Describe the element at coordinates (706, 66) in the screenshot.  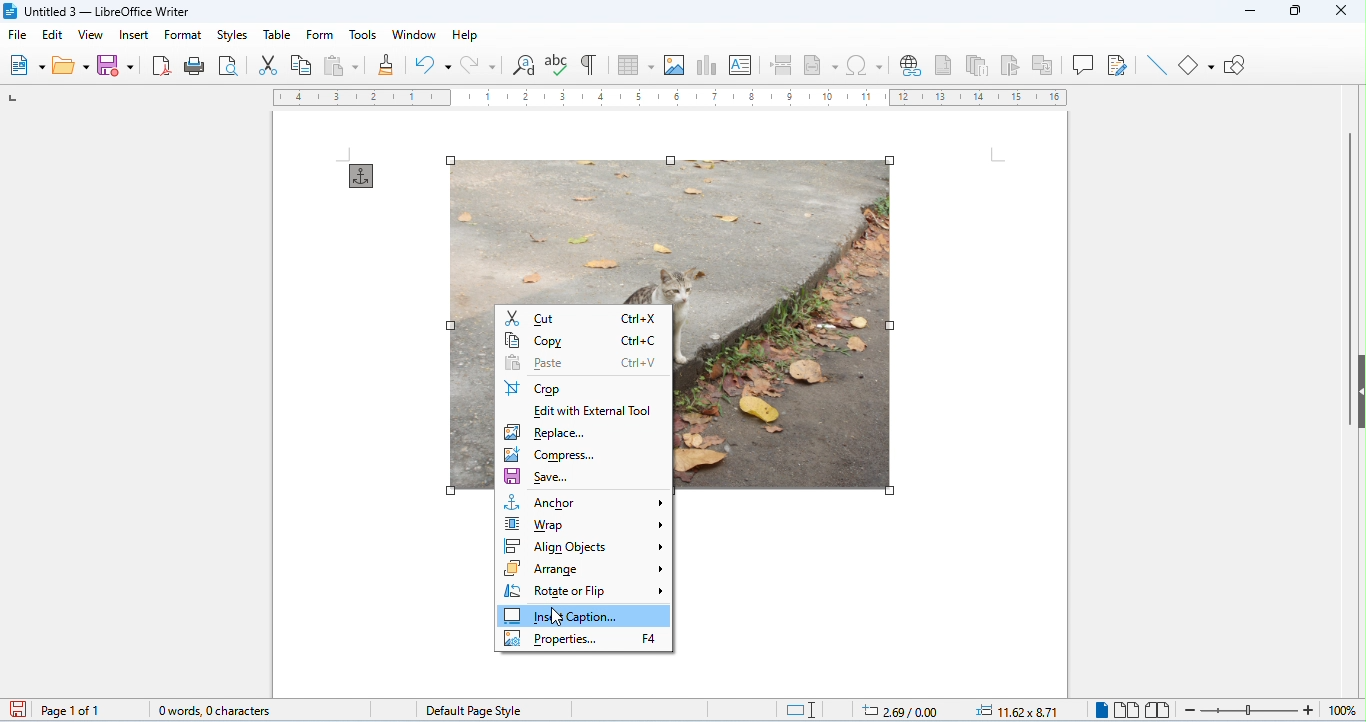
I see `insert chat` at that location.